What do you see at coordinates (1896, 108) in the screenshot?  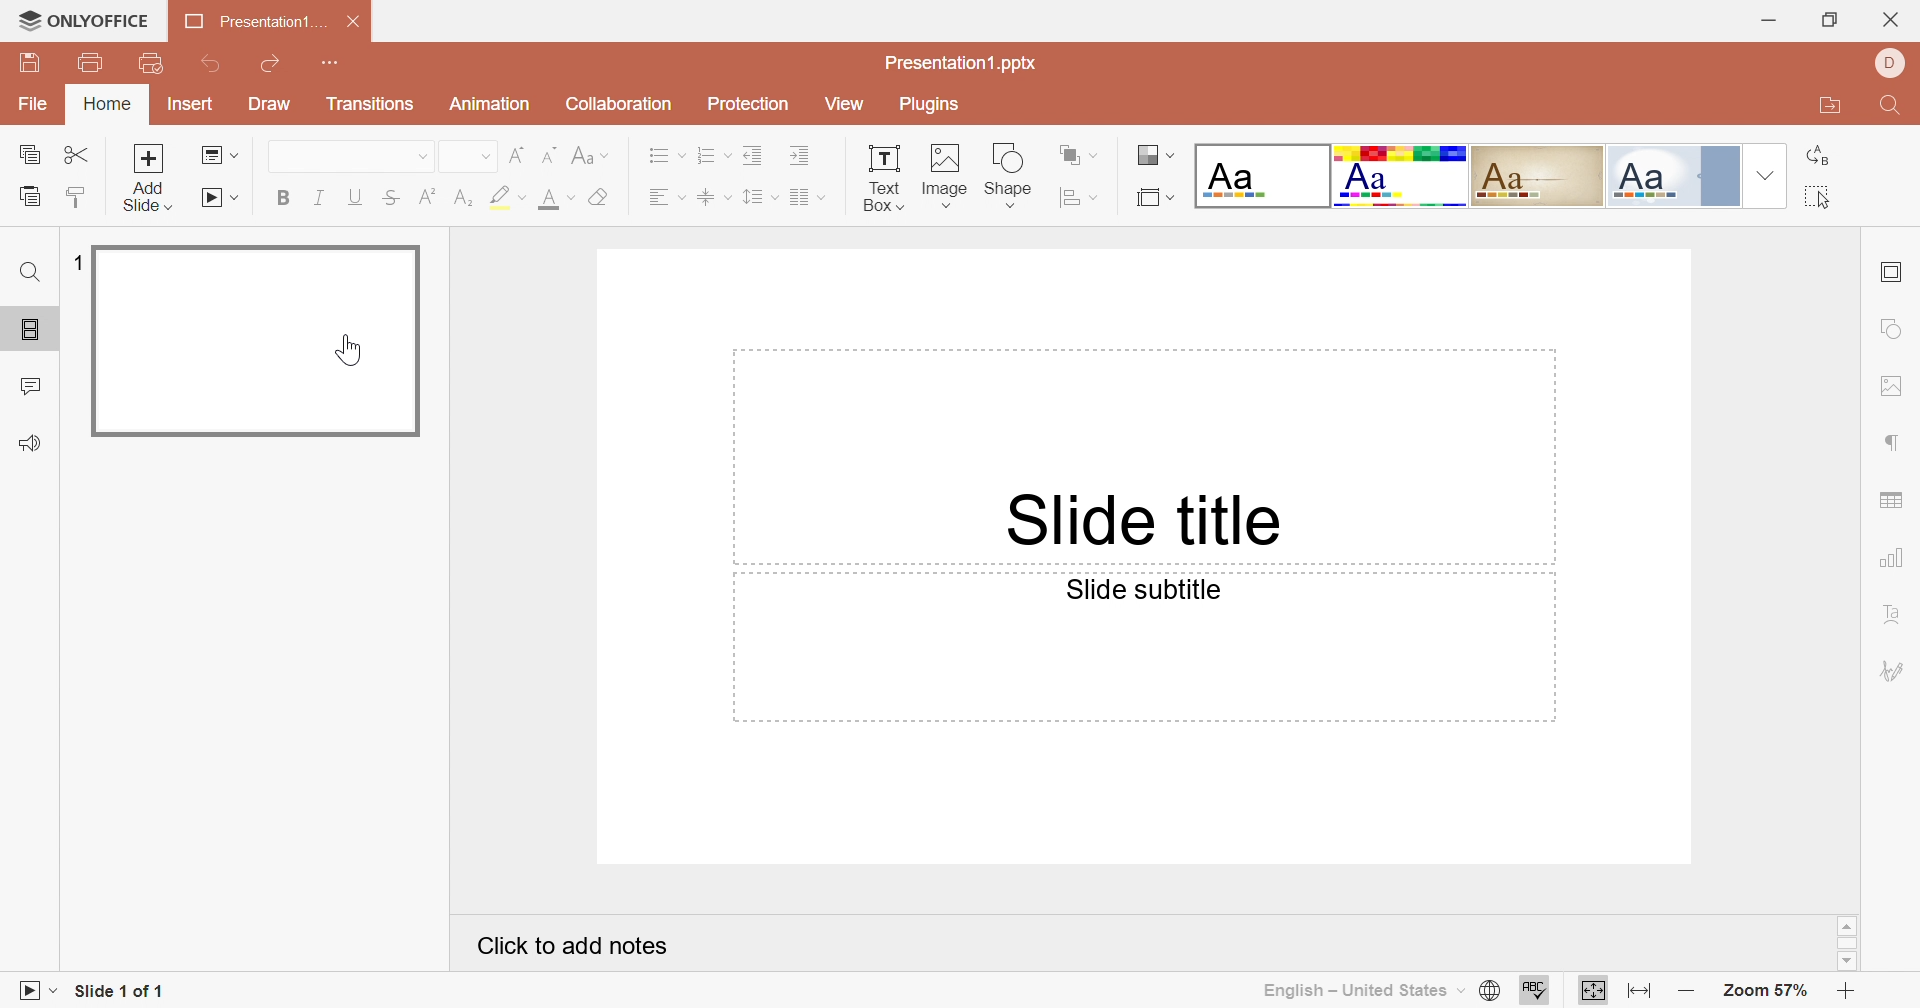 I see `Find` at bounding box center [1896, 108].